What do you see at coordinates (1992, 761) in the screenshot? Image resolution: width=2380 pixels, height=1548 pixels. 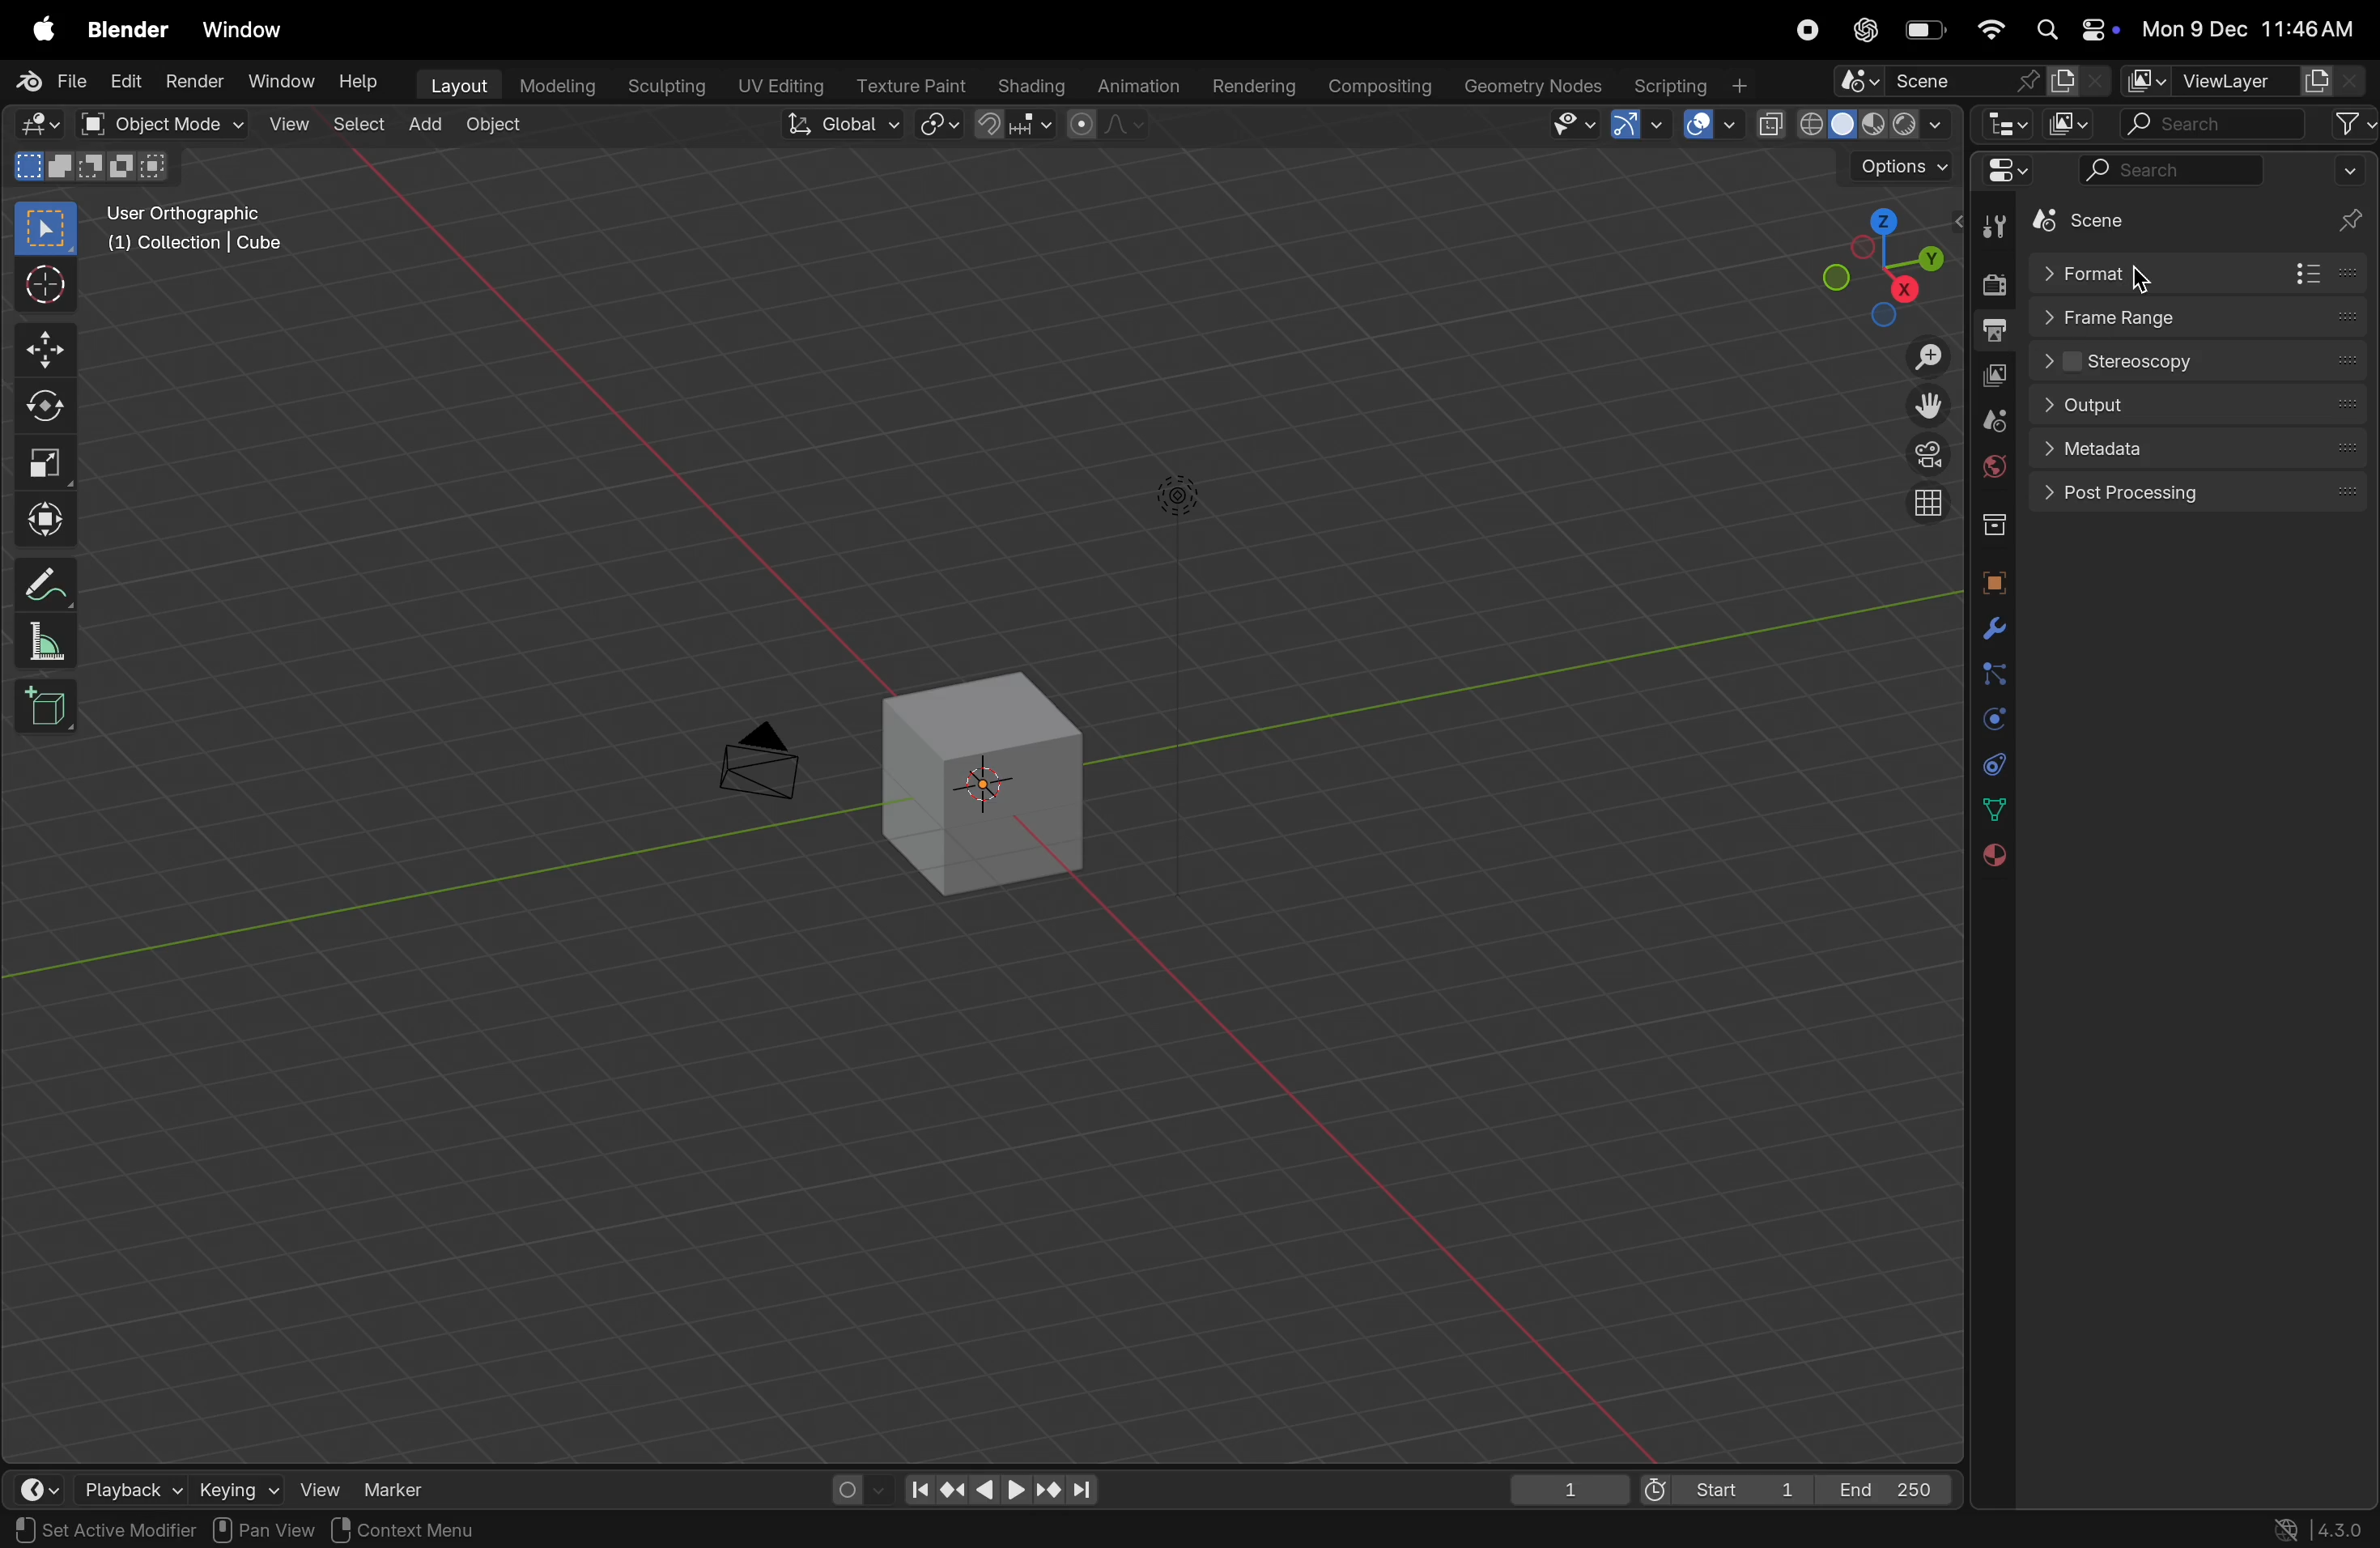 I see `constarints` at bounding box center [1992, 761].